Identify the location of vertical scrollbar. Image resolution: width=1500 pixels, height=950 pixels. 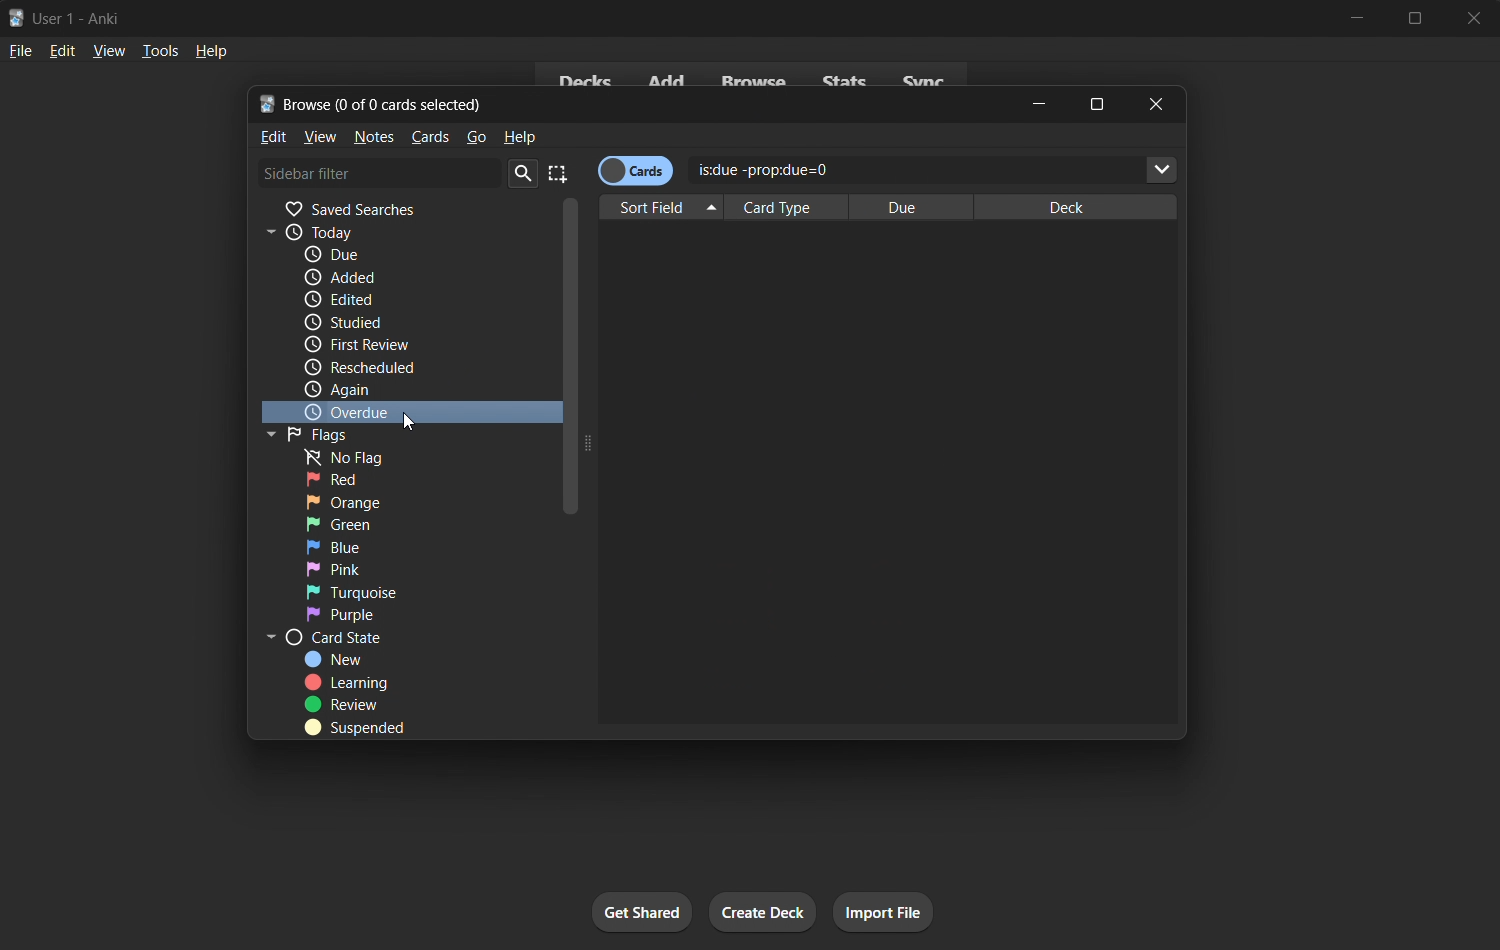
(574, 451).